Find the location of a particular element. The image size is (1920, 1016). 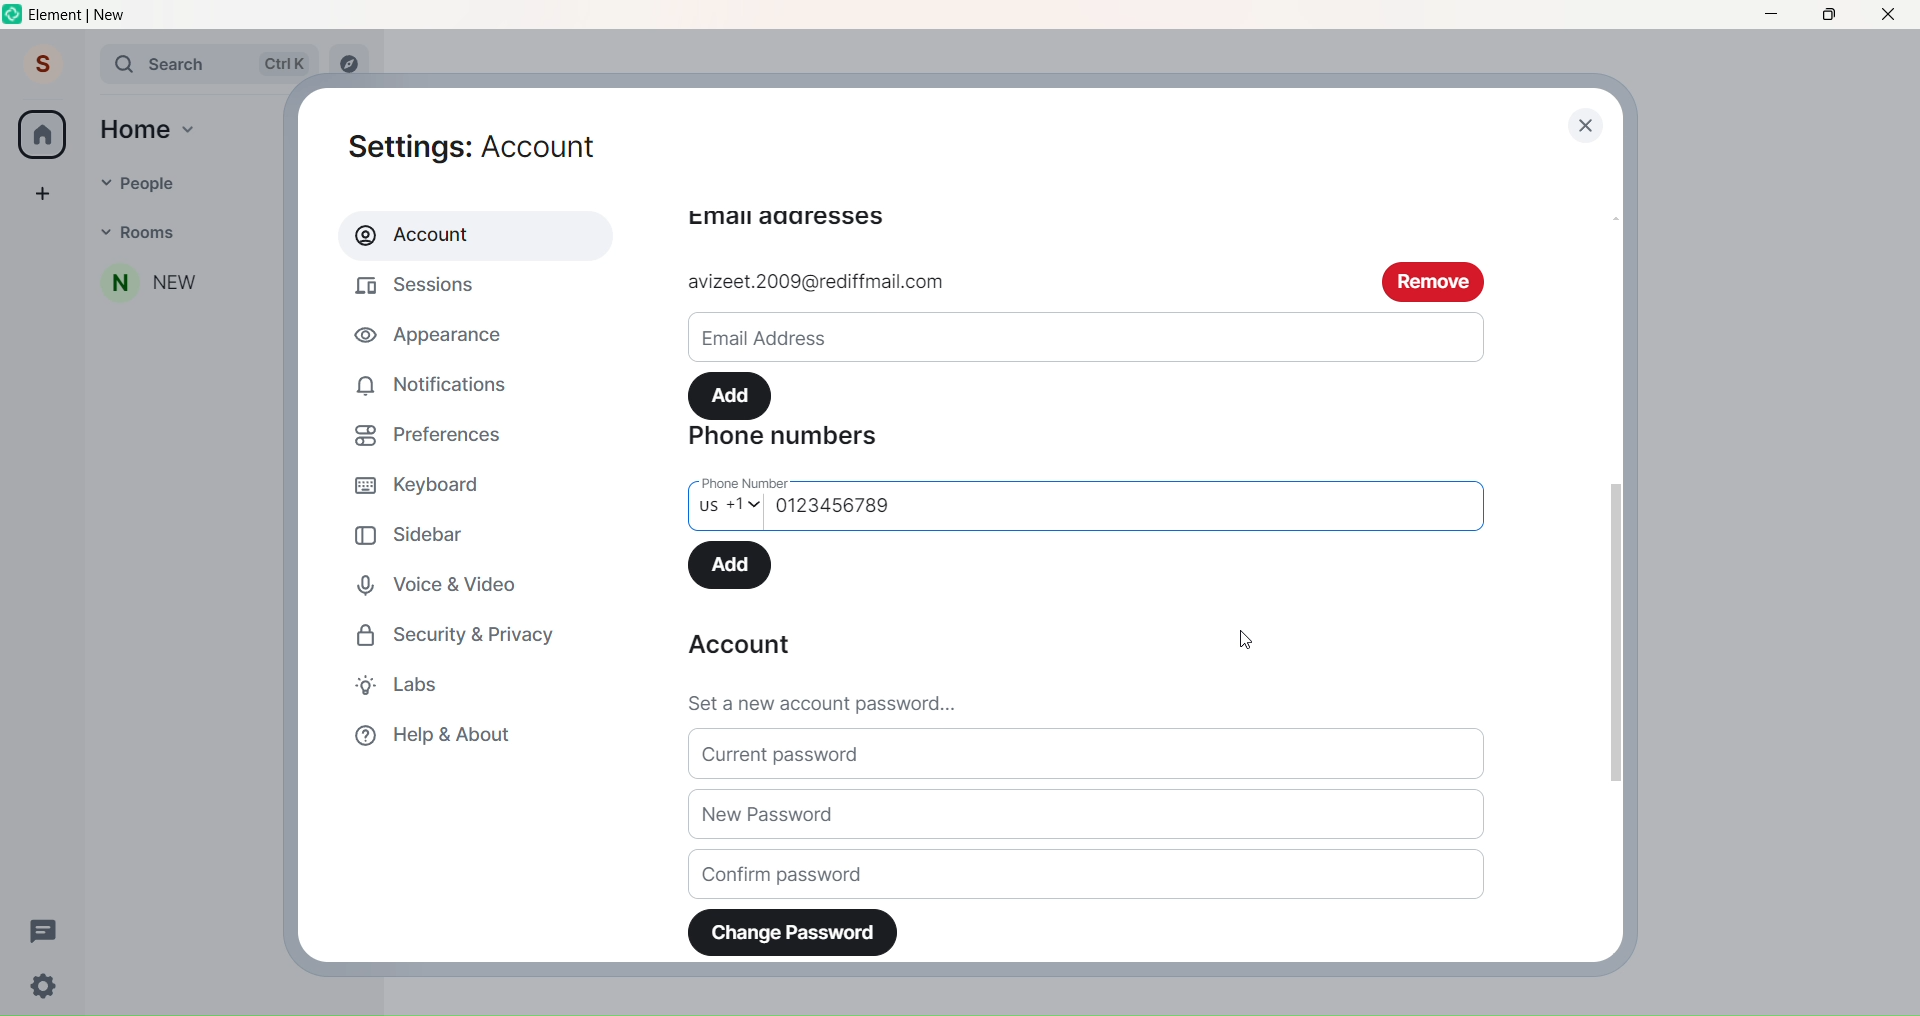

Home dropdown is located at coordinates (190, 127).